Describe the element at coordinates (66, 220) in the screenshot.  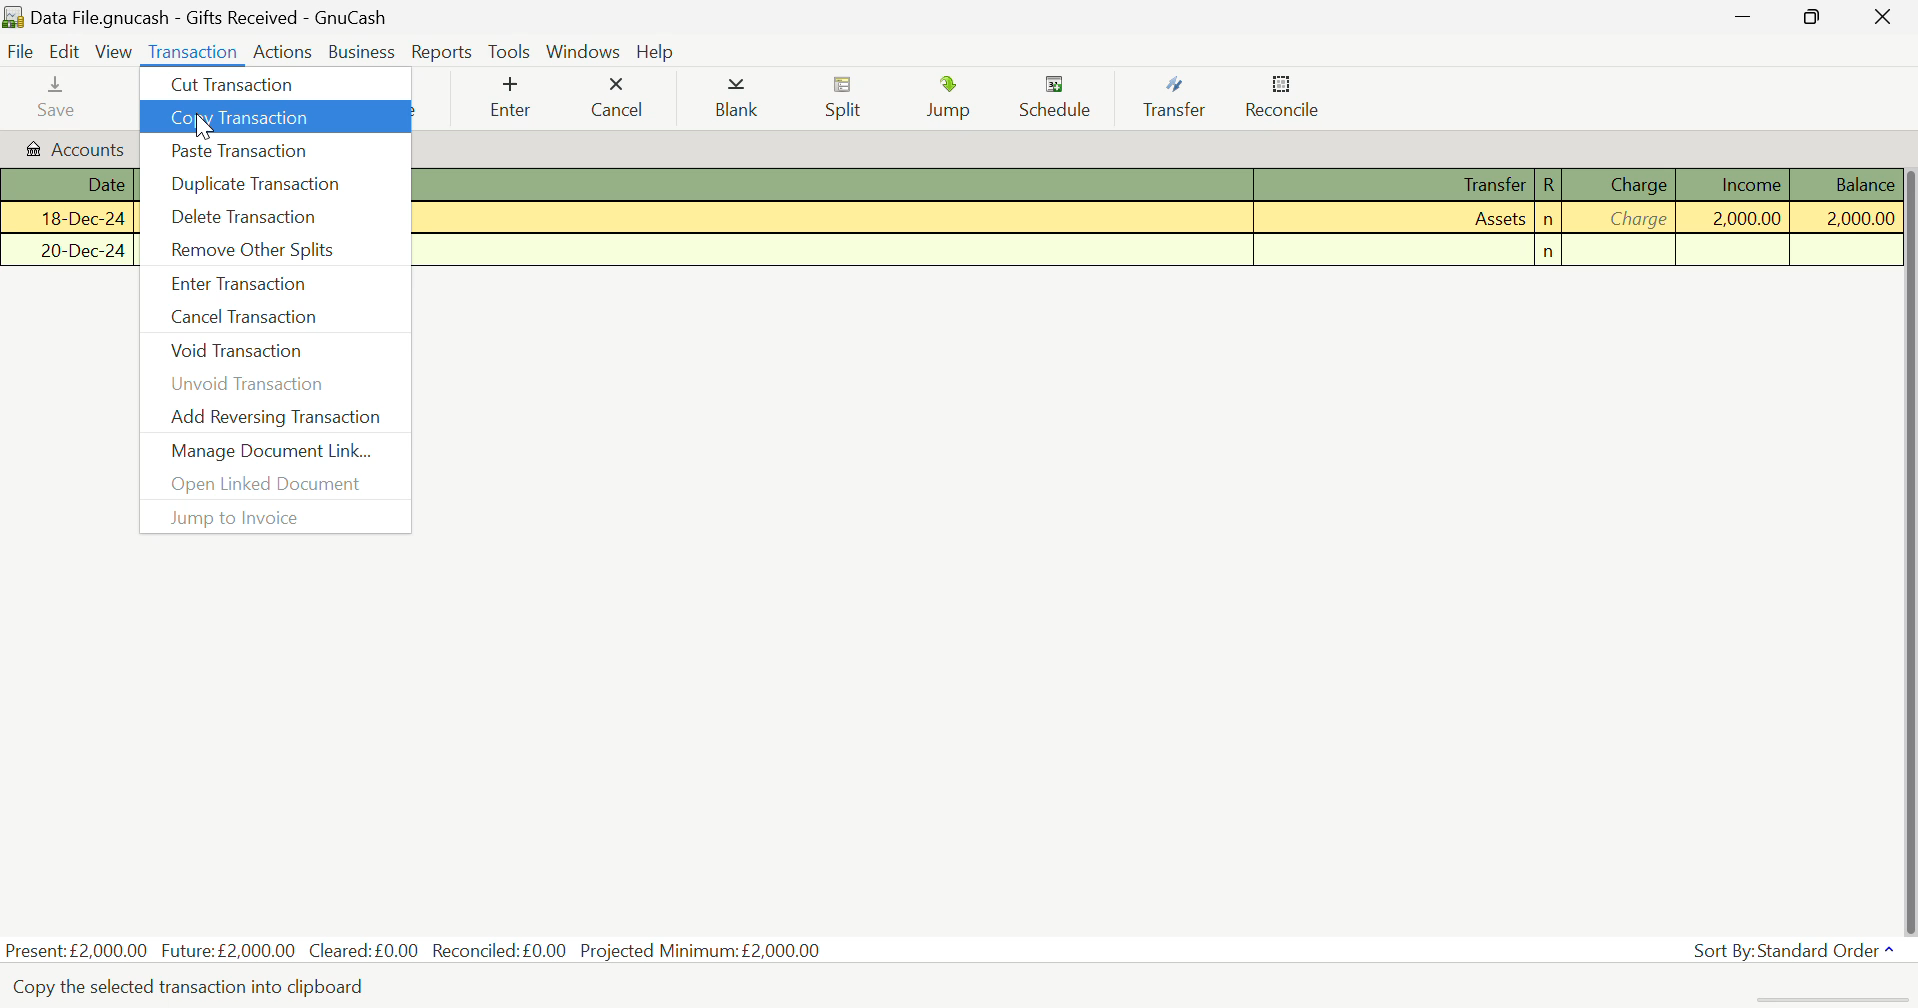
I see `Date` at that location.